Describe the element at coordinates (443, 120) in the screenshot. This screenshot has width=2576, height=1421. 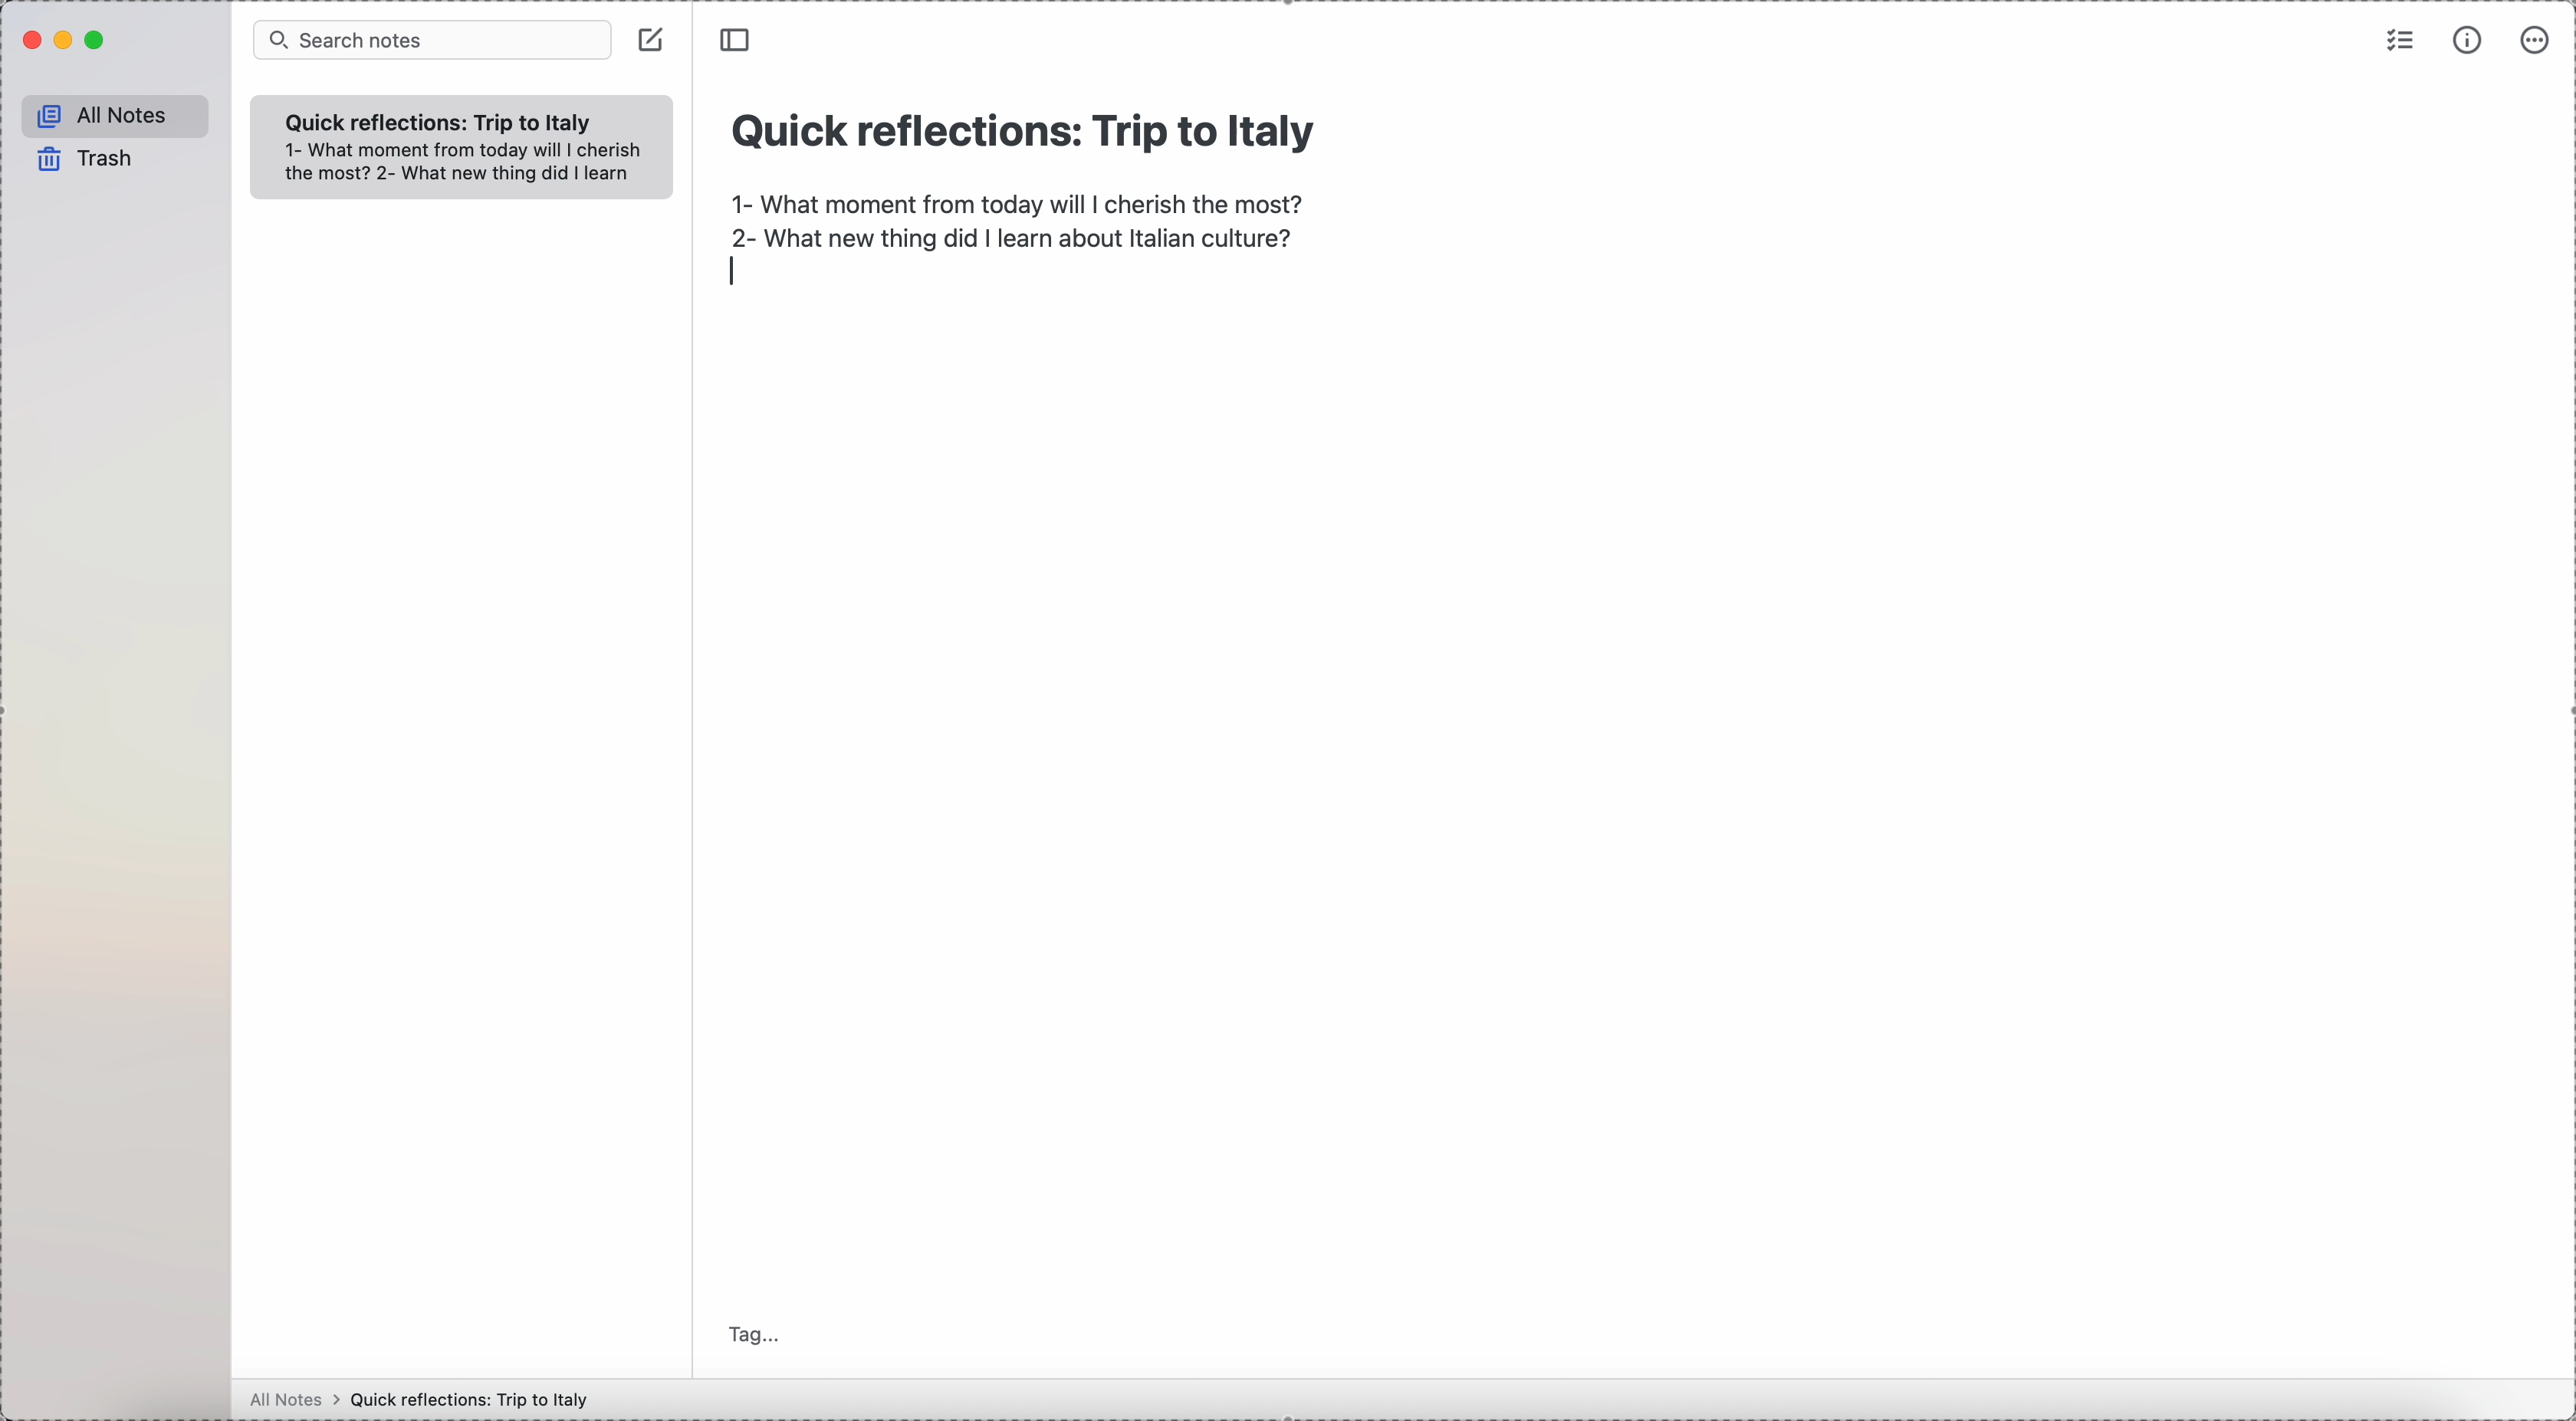
I see `quick refelection trip to italy` at that location.